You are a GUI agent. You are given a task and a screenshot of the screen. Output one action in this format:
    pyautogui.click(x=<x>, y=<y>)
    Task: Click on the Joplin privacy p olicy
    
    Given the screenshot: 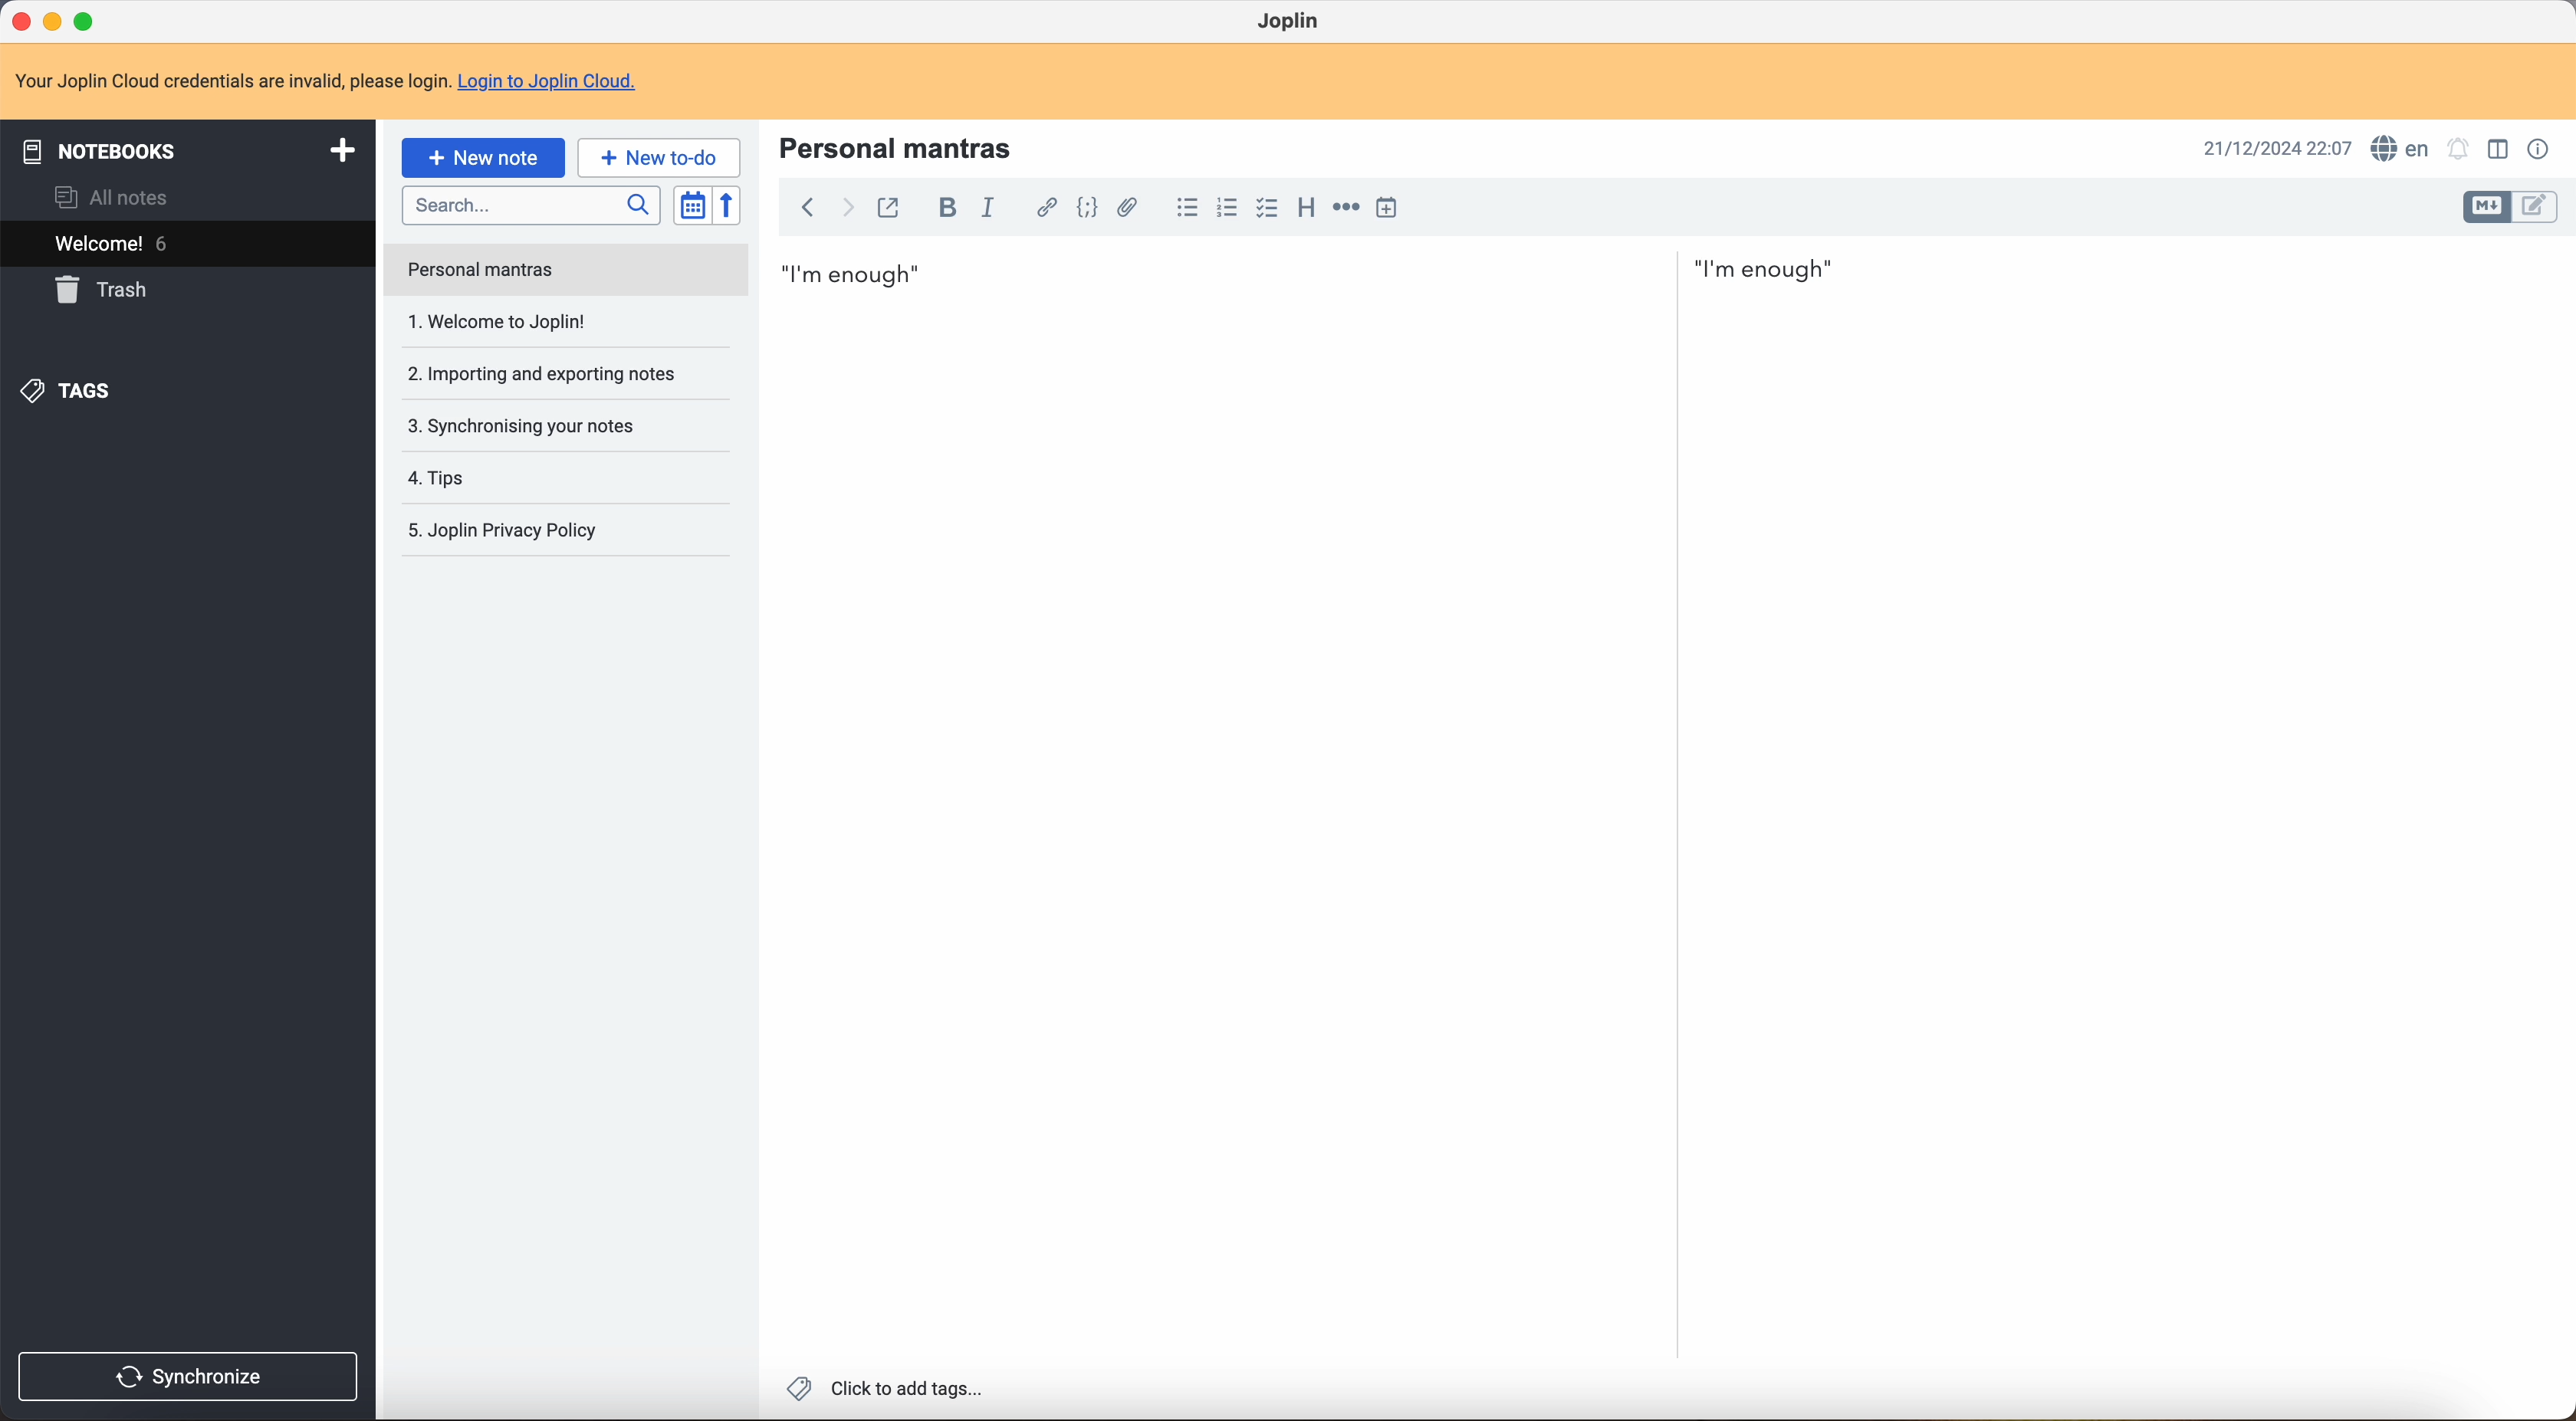 What is the action you would take?
    pyautogui.click(x=501, y=531)
    